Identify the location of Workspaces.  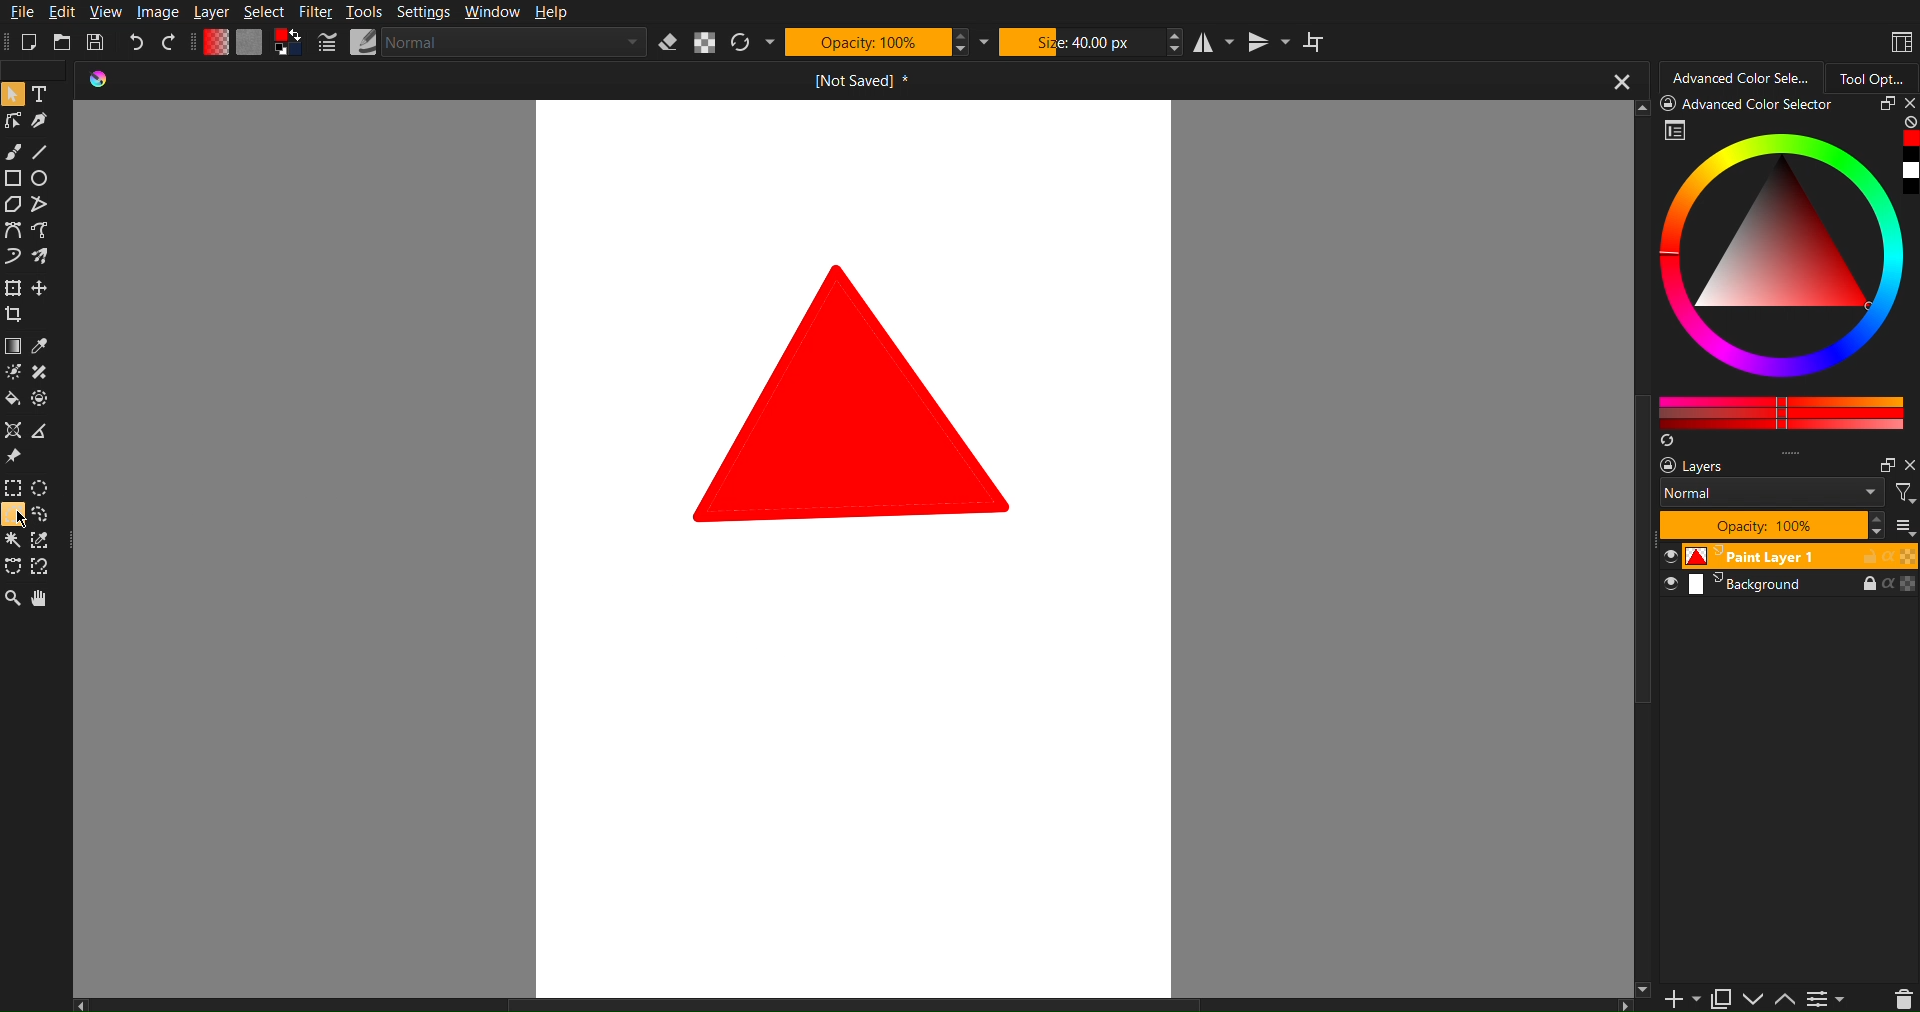
(1898, 40).